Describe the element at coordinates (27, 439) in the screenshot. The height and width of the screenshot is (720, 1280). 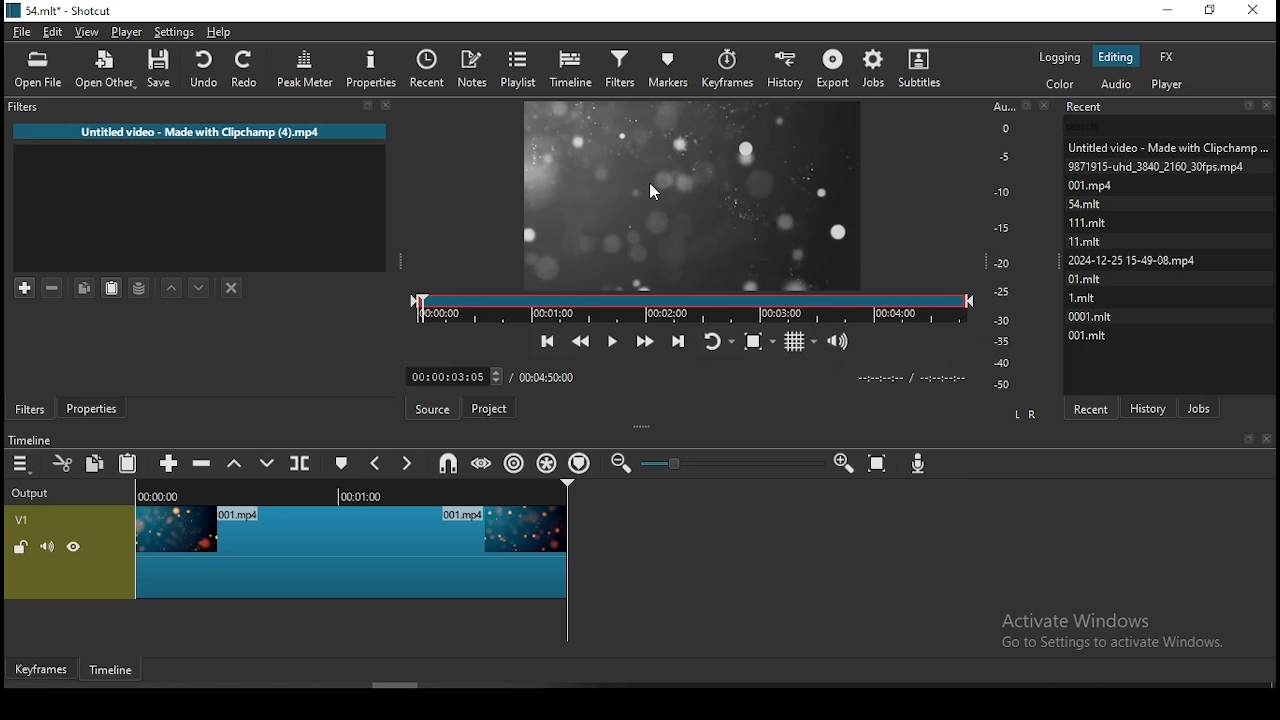
I see `timeline` at that location.